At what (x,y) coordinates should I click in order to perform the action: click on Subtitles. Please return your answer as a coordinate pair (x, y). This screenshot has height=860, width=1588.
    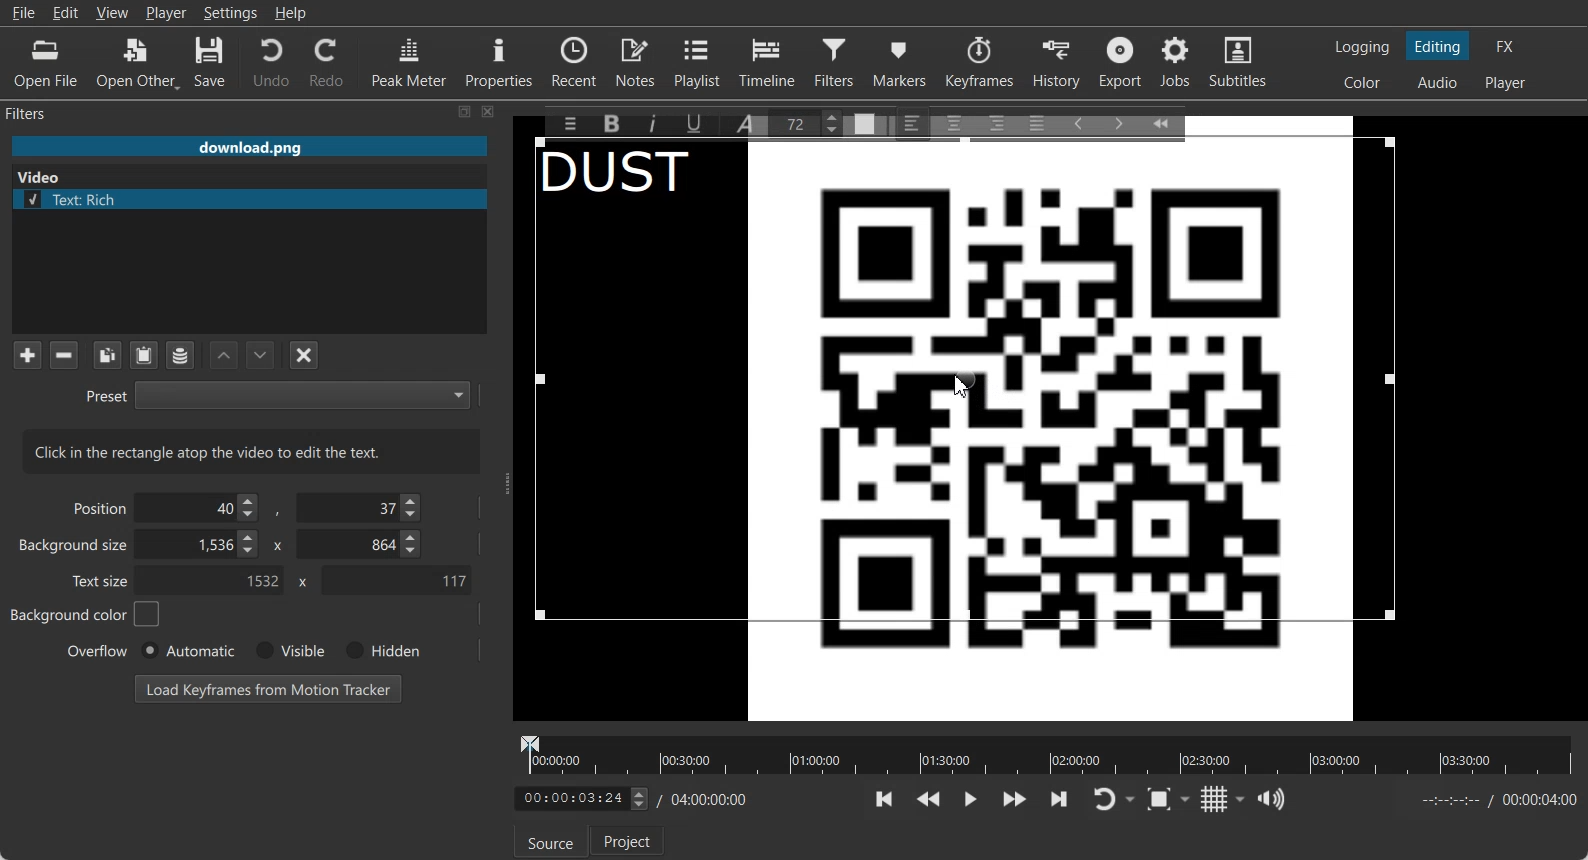
    Looking at the image, I should click on (1239, 62).